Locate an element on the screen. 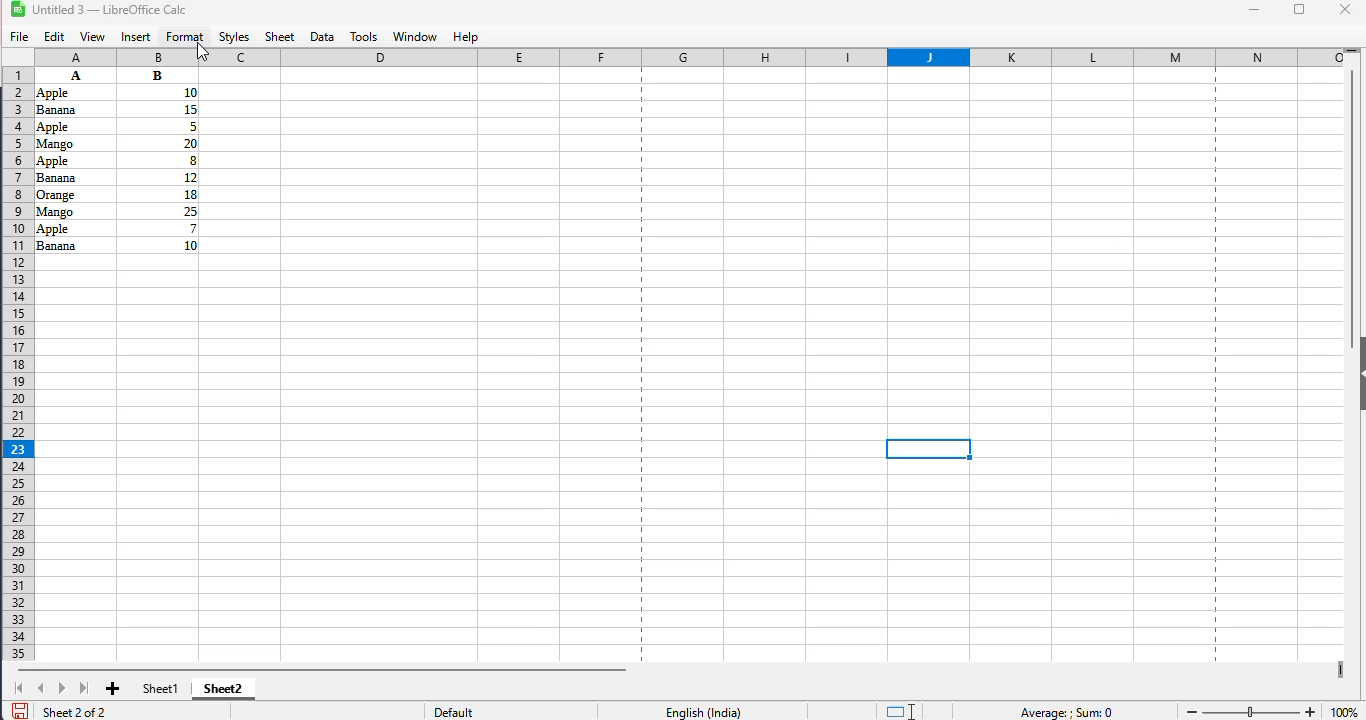   is located at coordinates (158, 159).